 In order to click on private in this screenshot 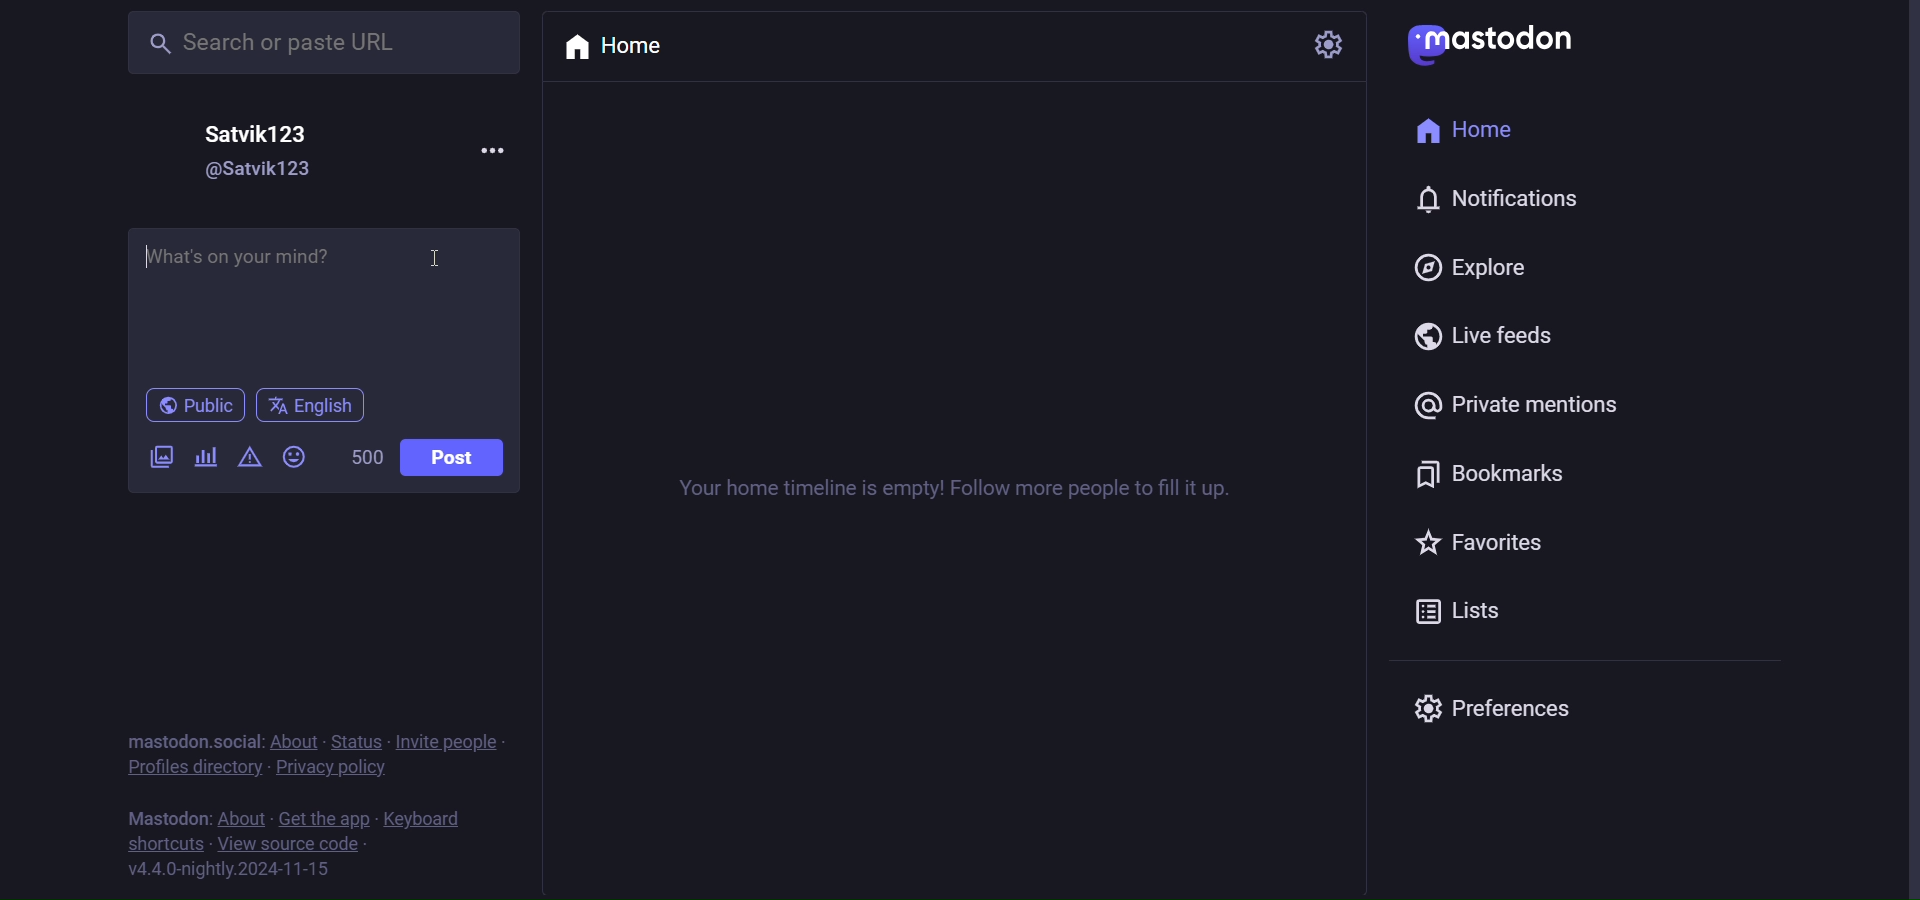, I will do `click(1527, 407)`.